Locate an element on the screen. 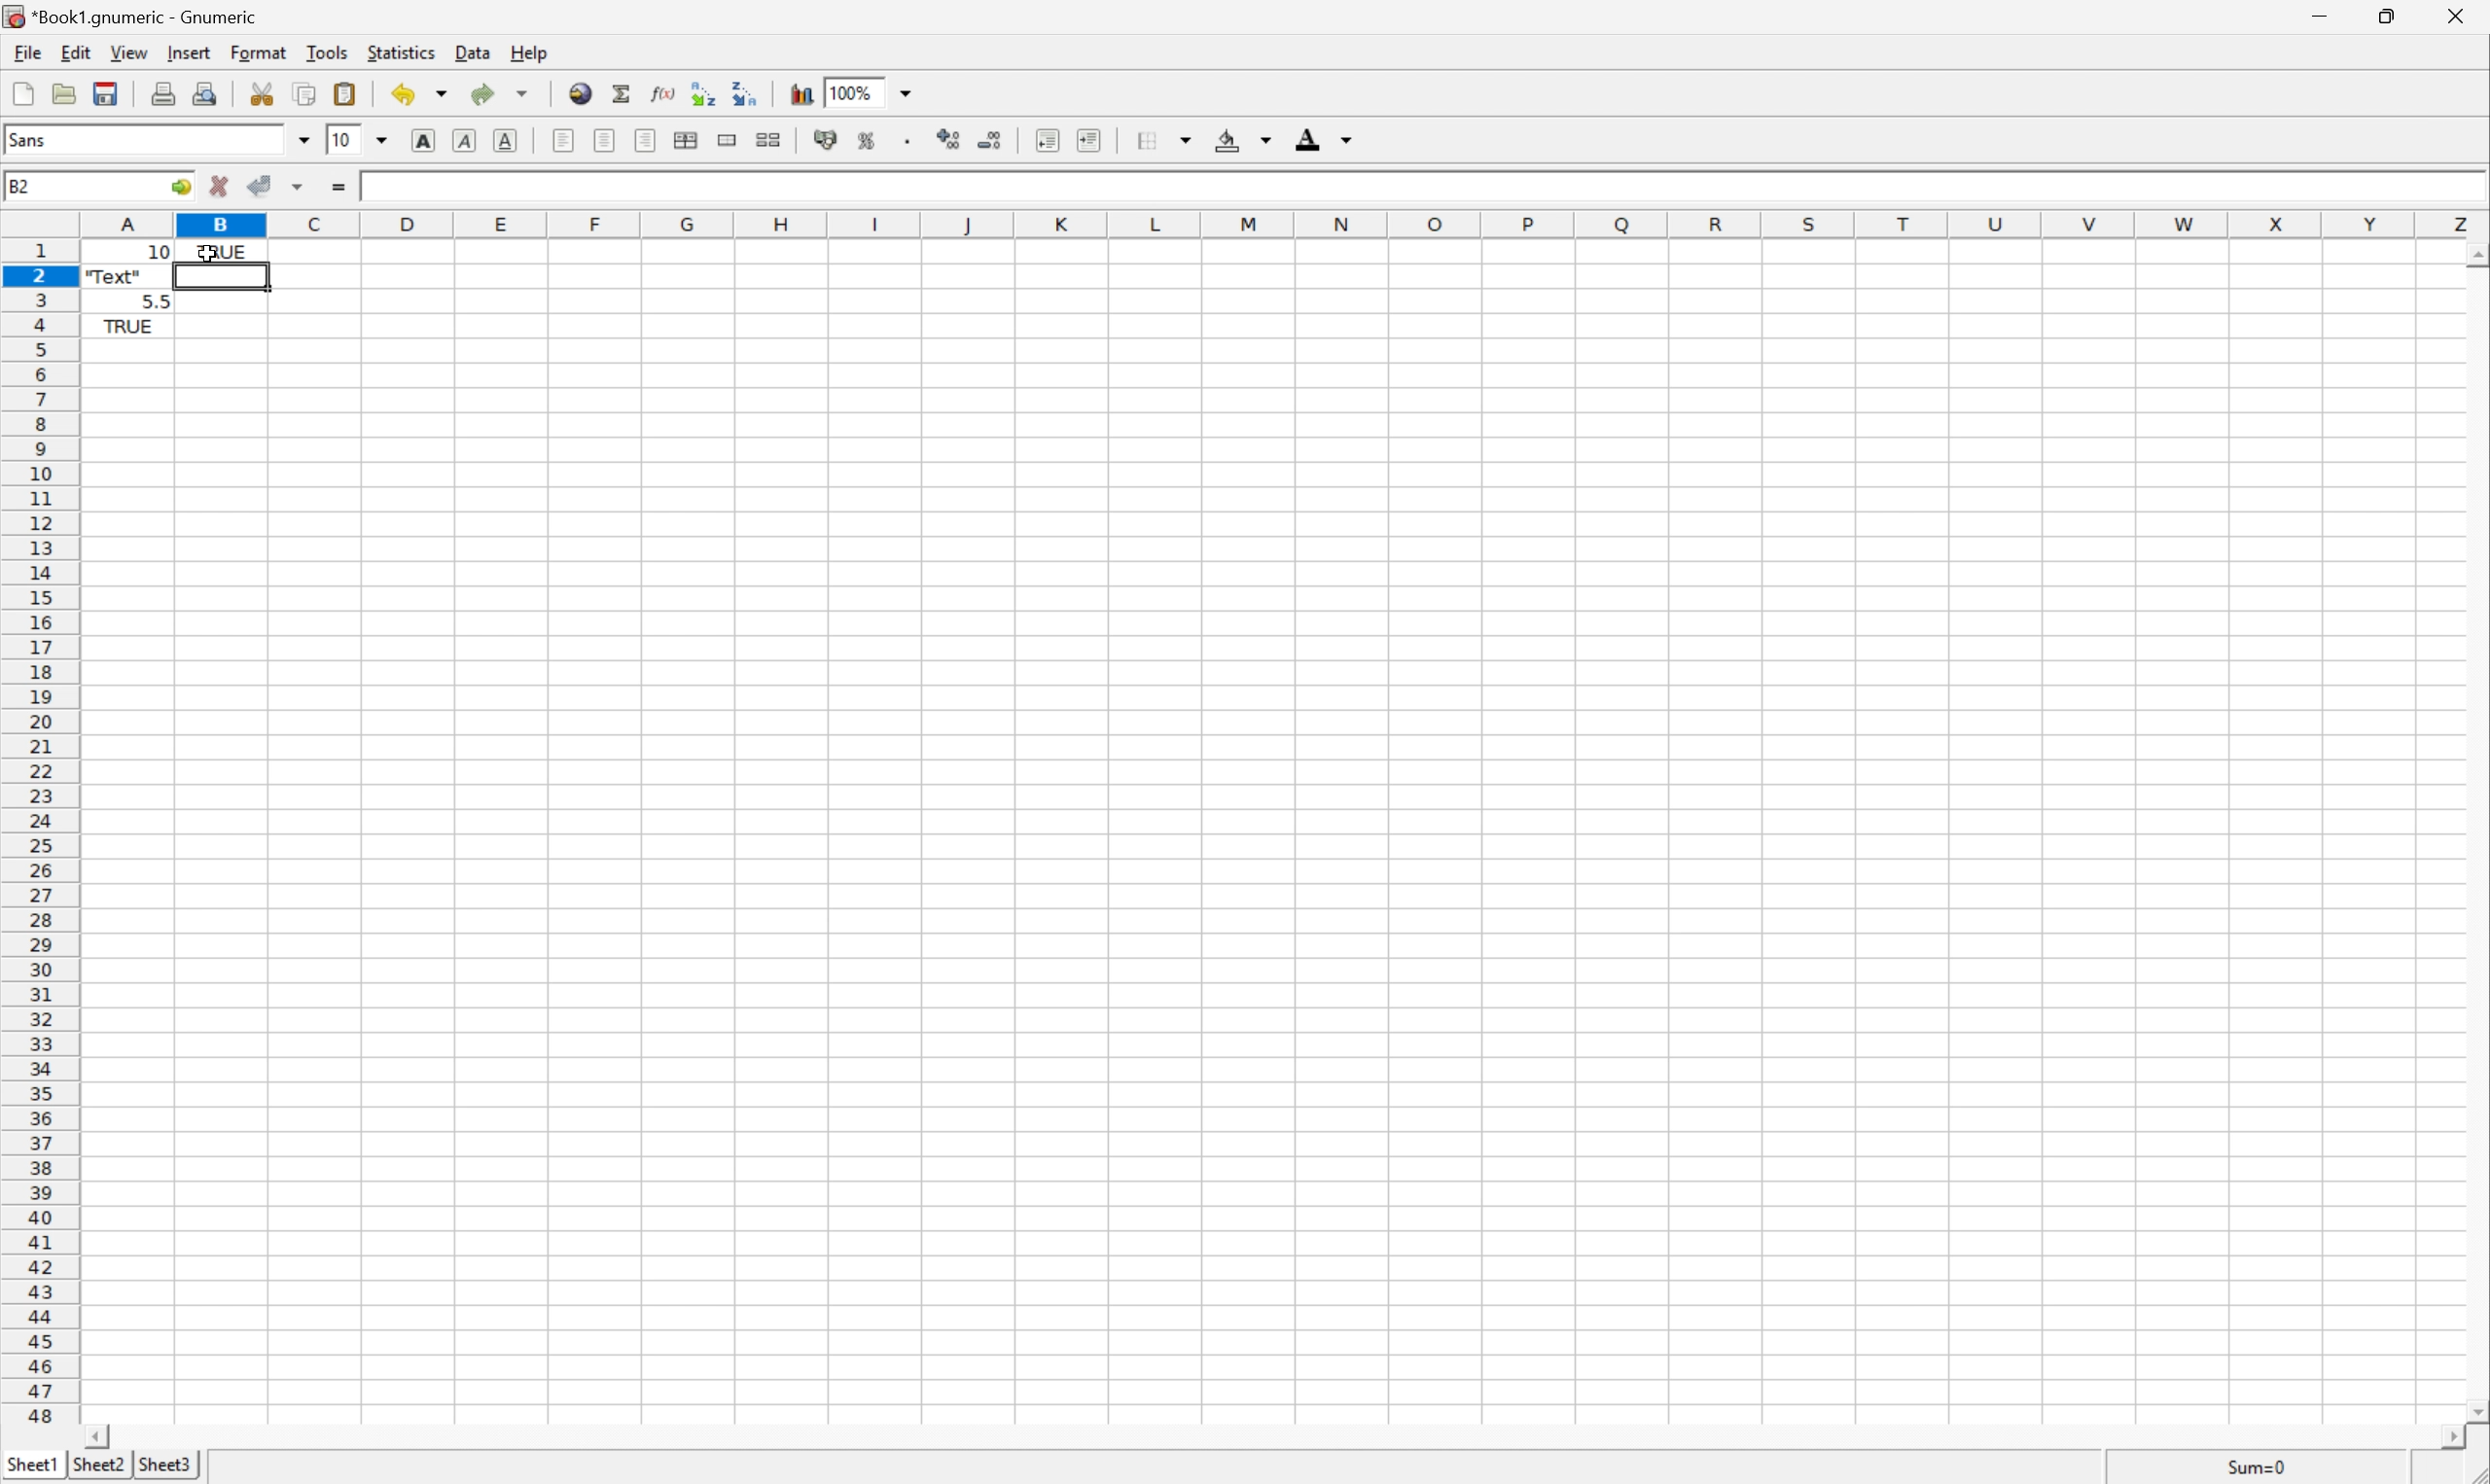  Sum in current cell is located at coordinates (623, 93).